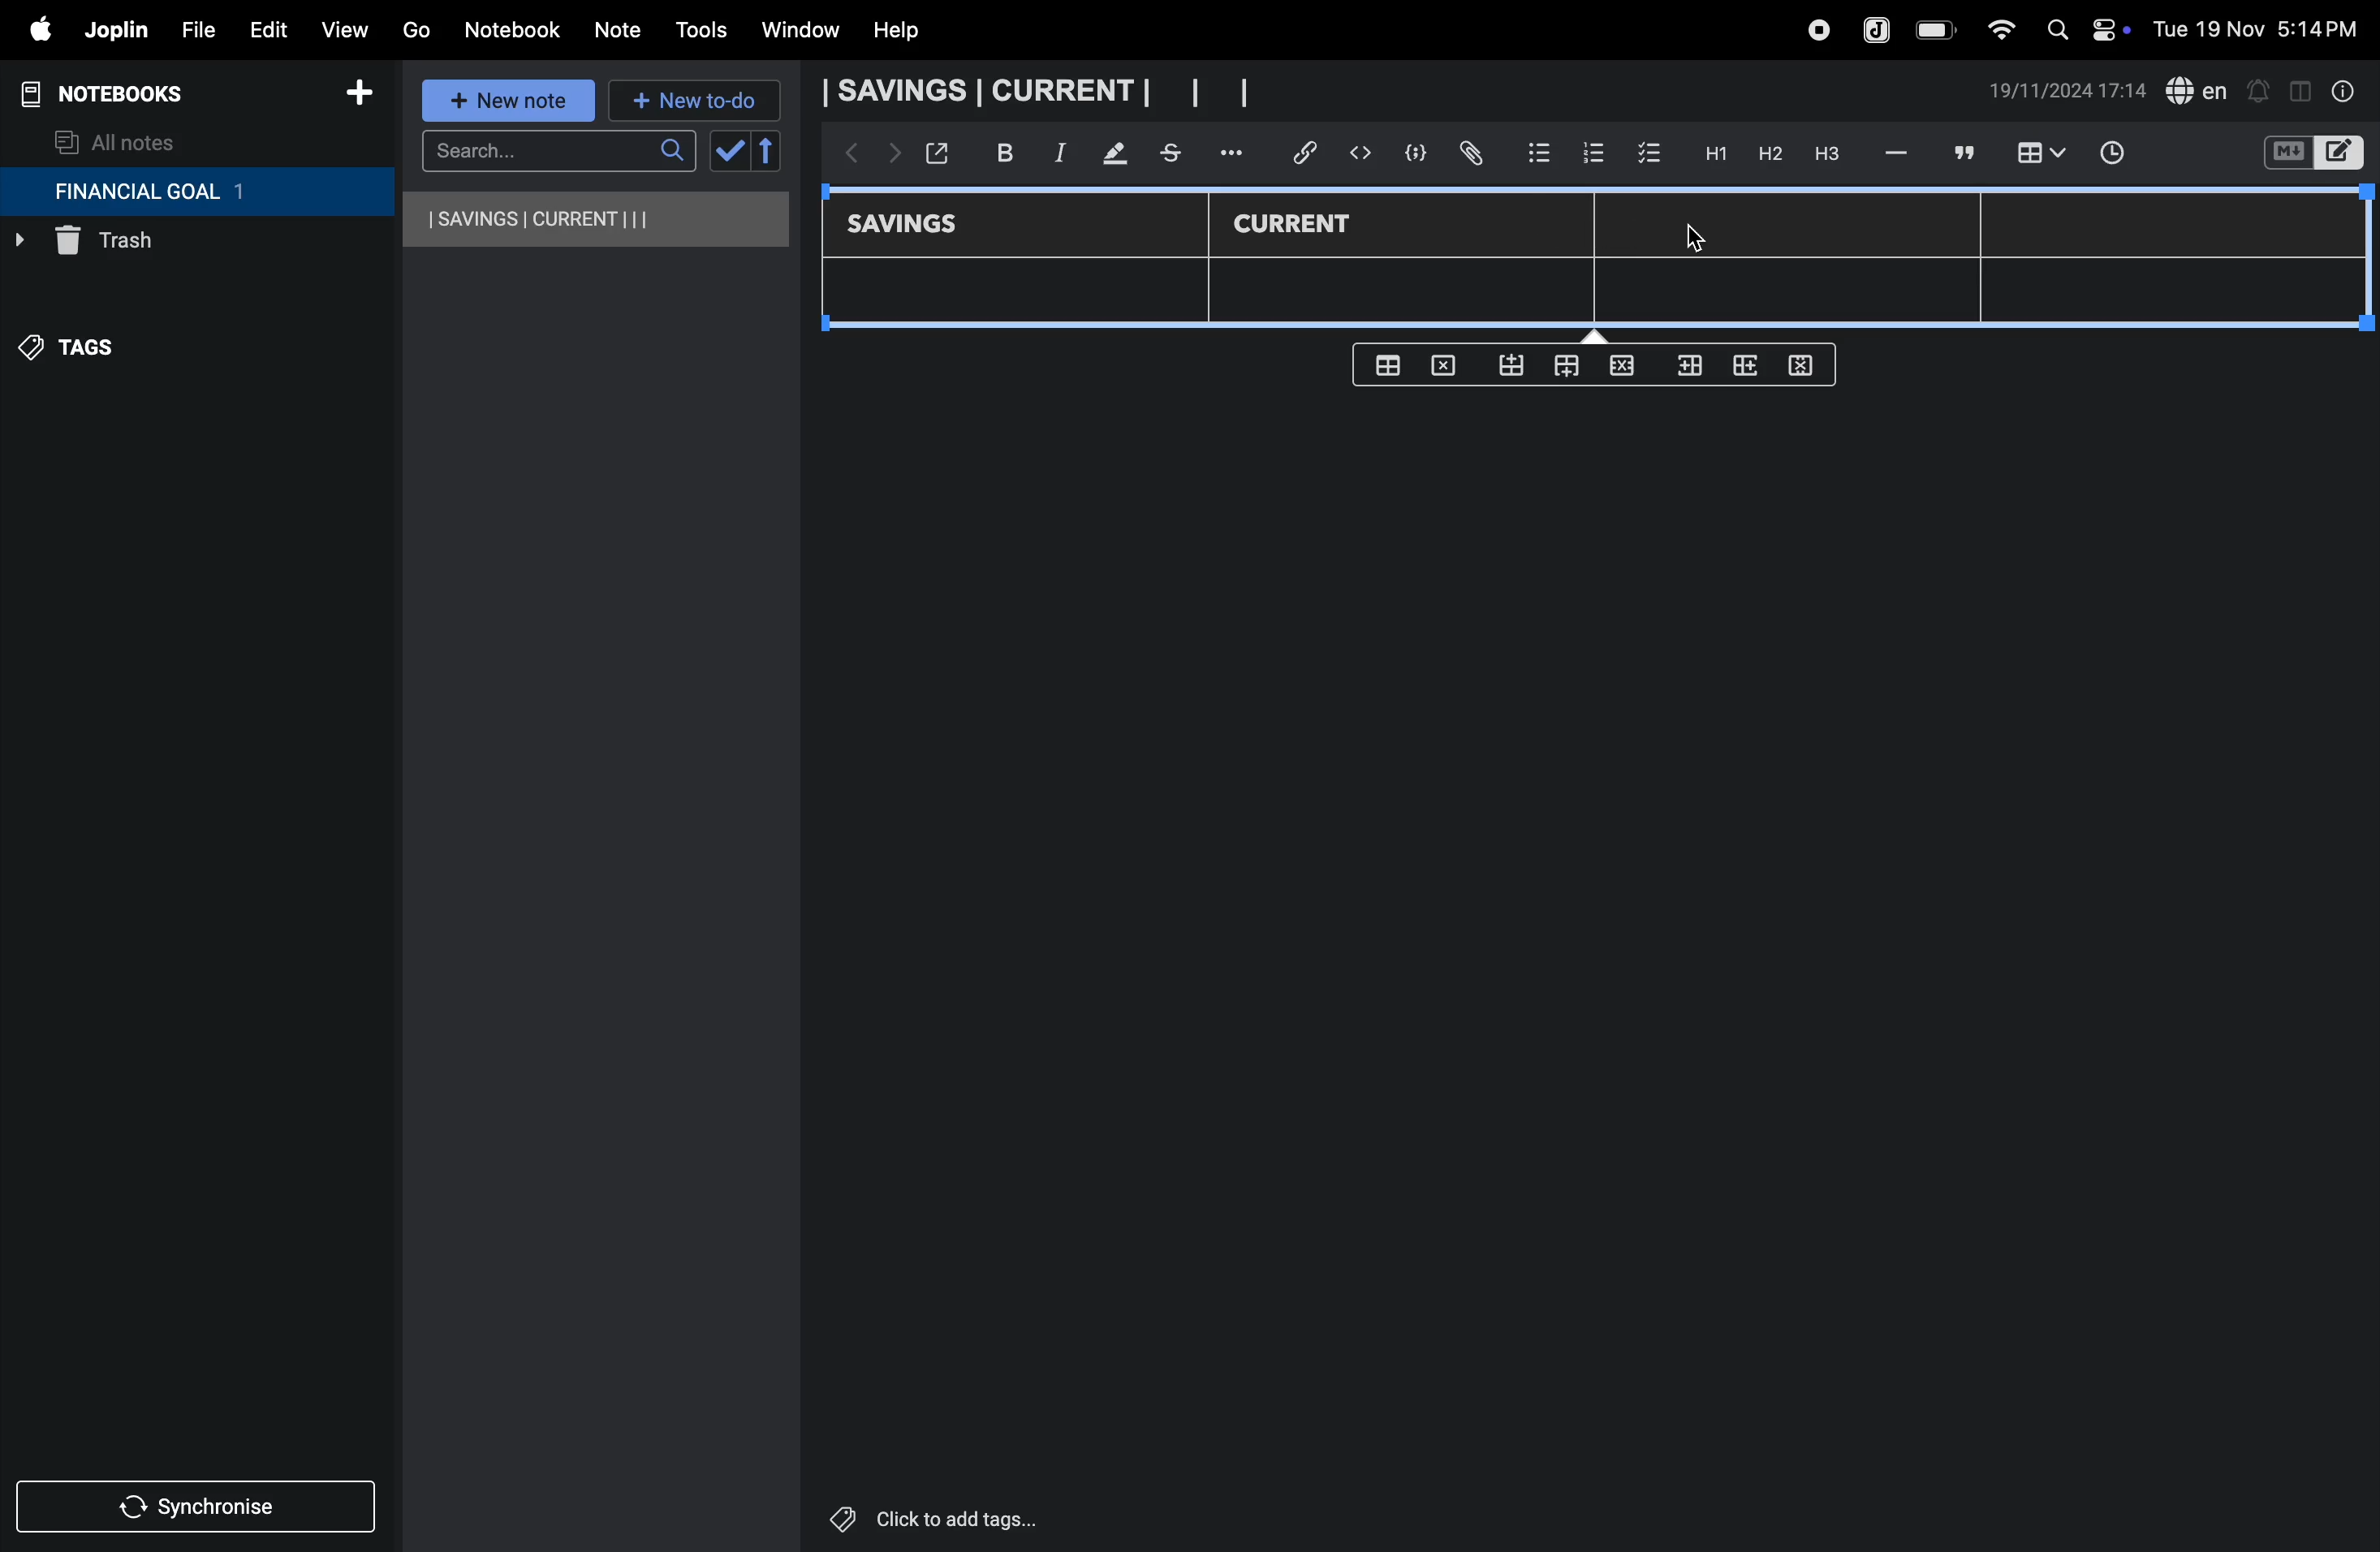 This screenshot has height=1552, width=2380. What do you see at coordinates (911, 31) in the screenshot?
I see `help` at bounding box center [911, 31].